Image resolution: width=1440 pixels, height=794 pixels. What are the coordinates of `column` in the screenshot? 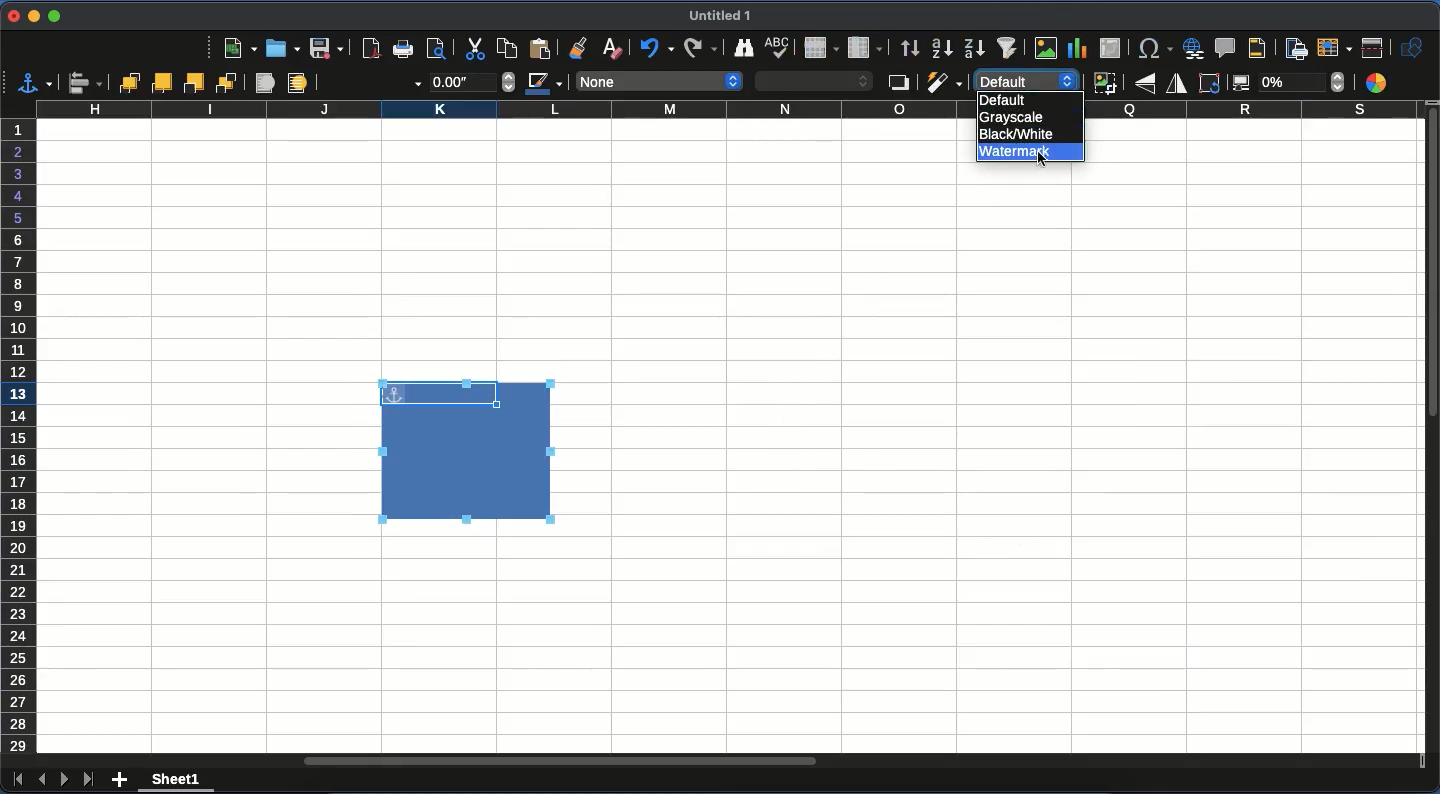 It's located at (866, 48).